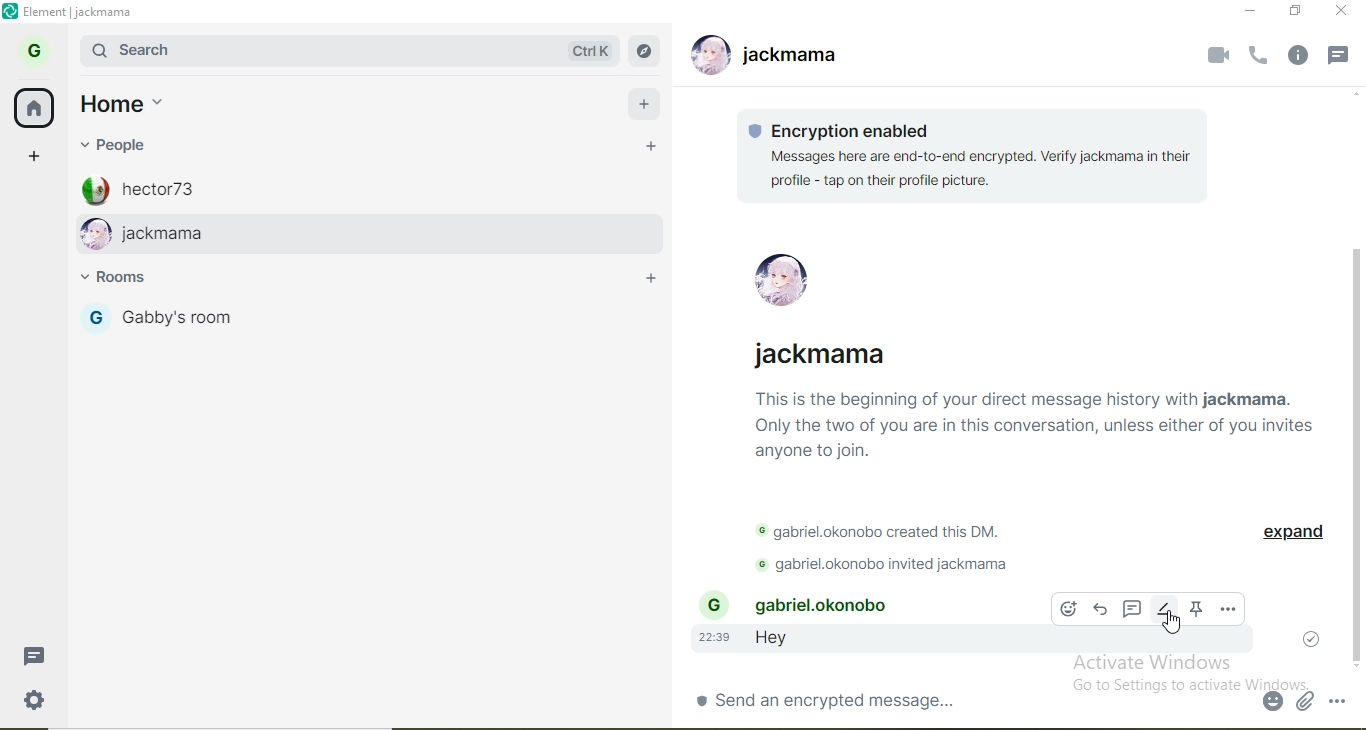 The width and height of the screenshot is (1366, 730). Describe the element at coordinates (713, 638) in the screenshot. I see `22:39` at that location.